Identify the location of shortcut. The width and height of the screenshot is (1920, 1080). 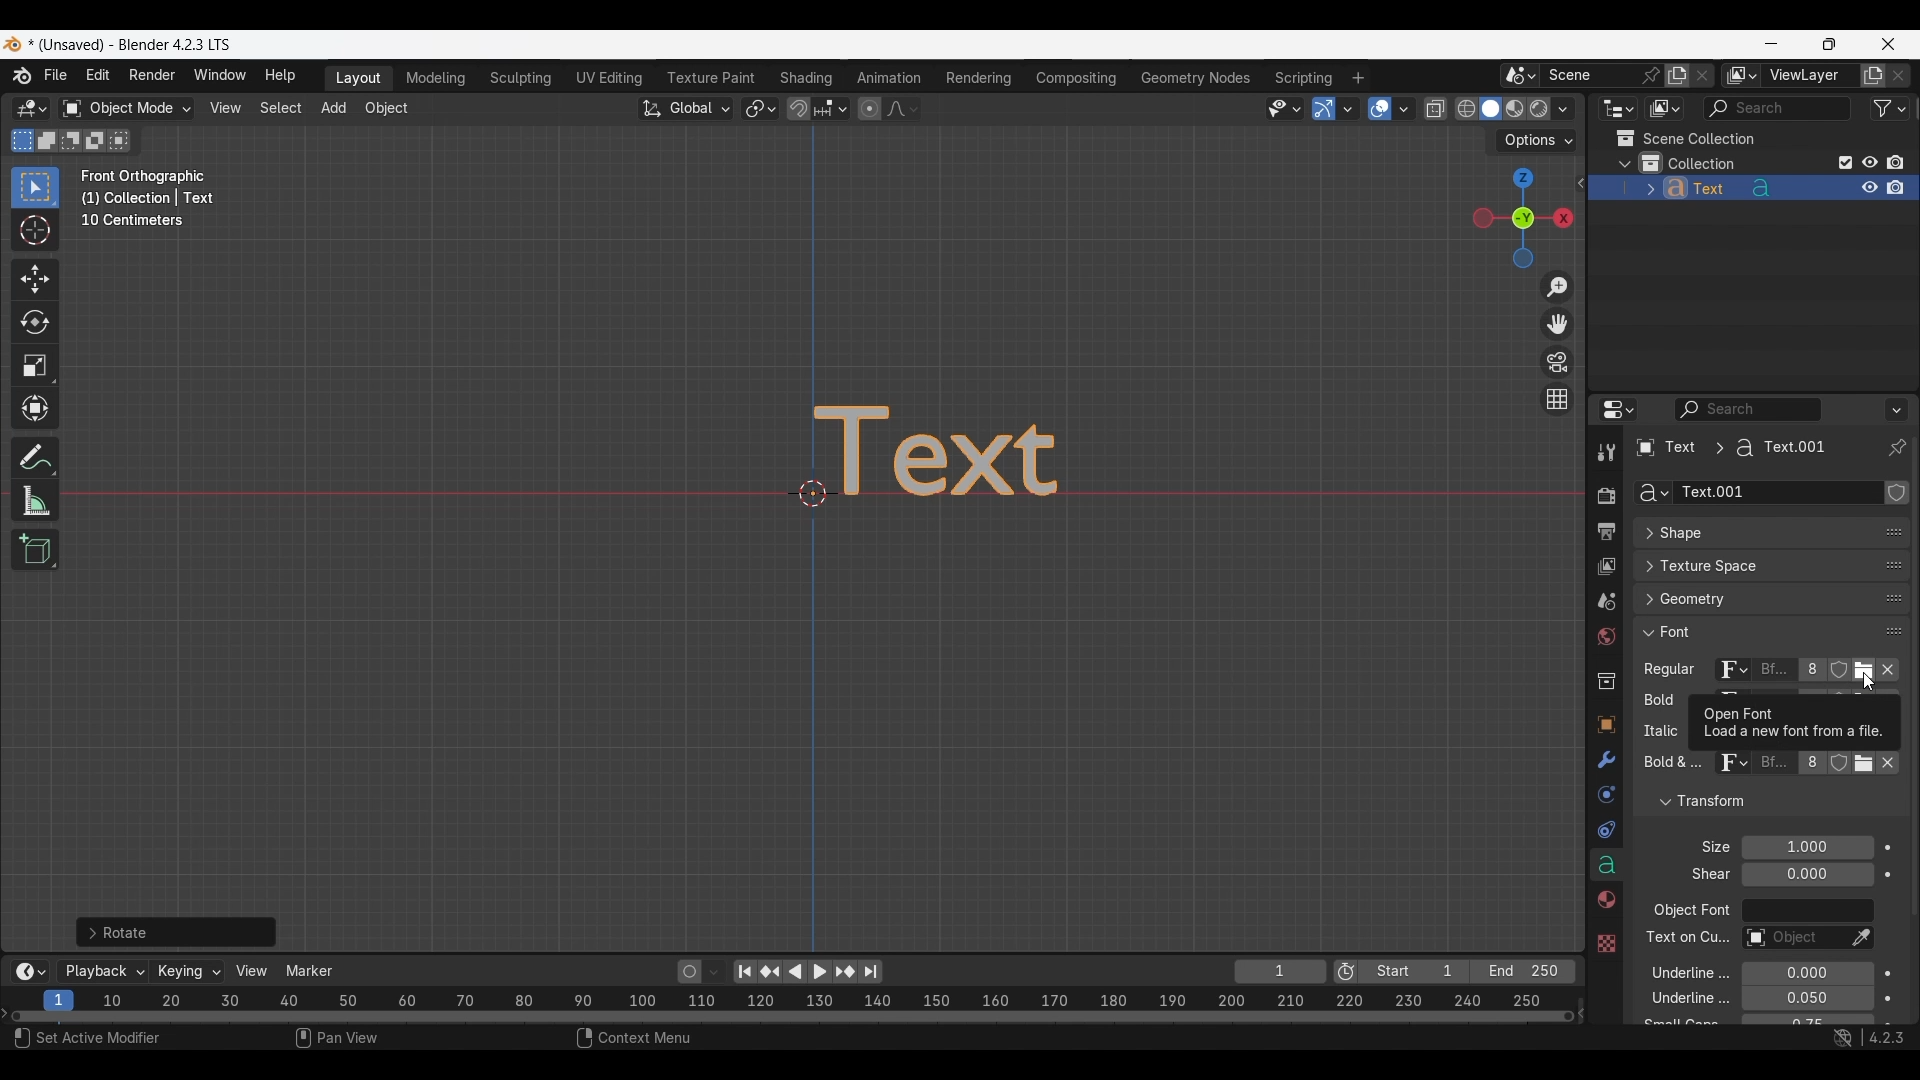
(1865, 1039).